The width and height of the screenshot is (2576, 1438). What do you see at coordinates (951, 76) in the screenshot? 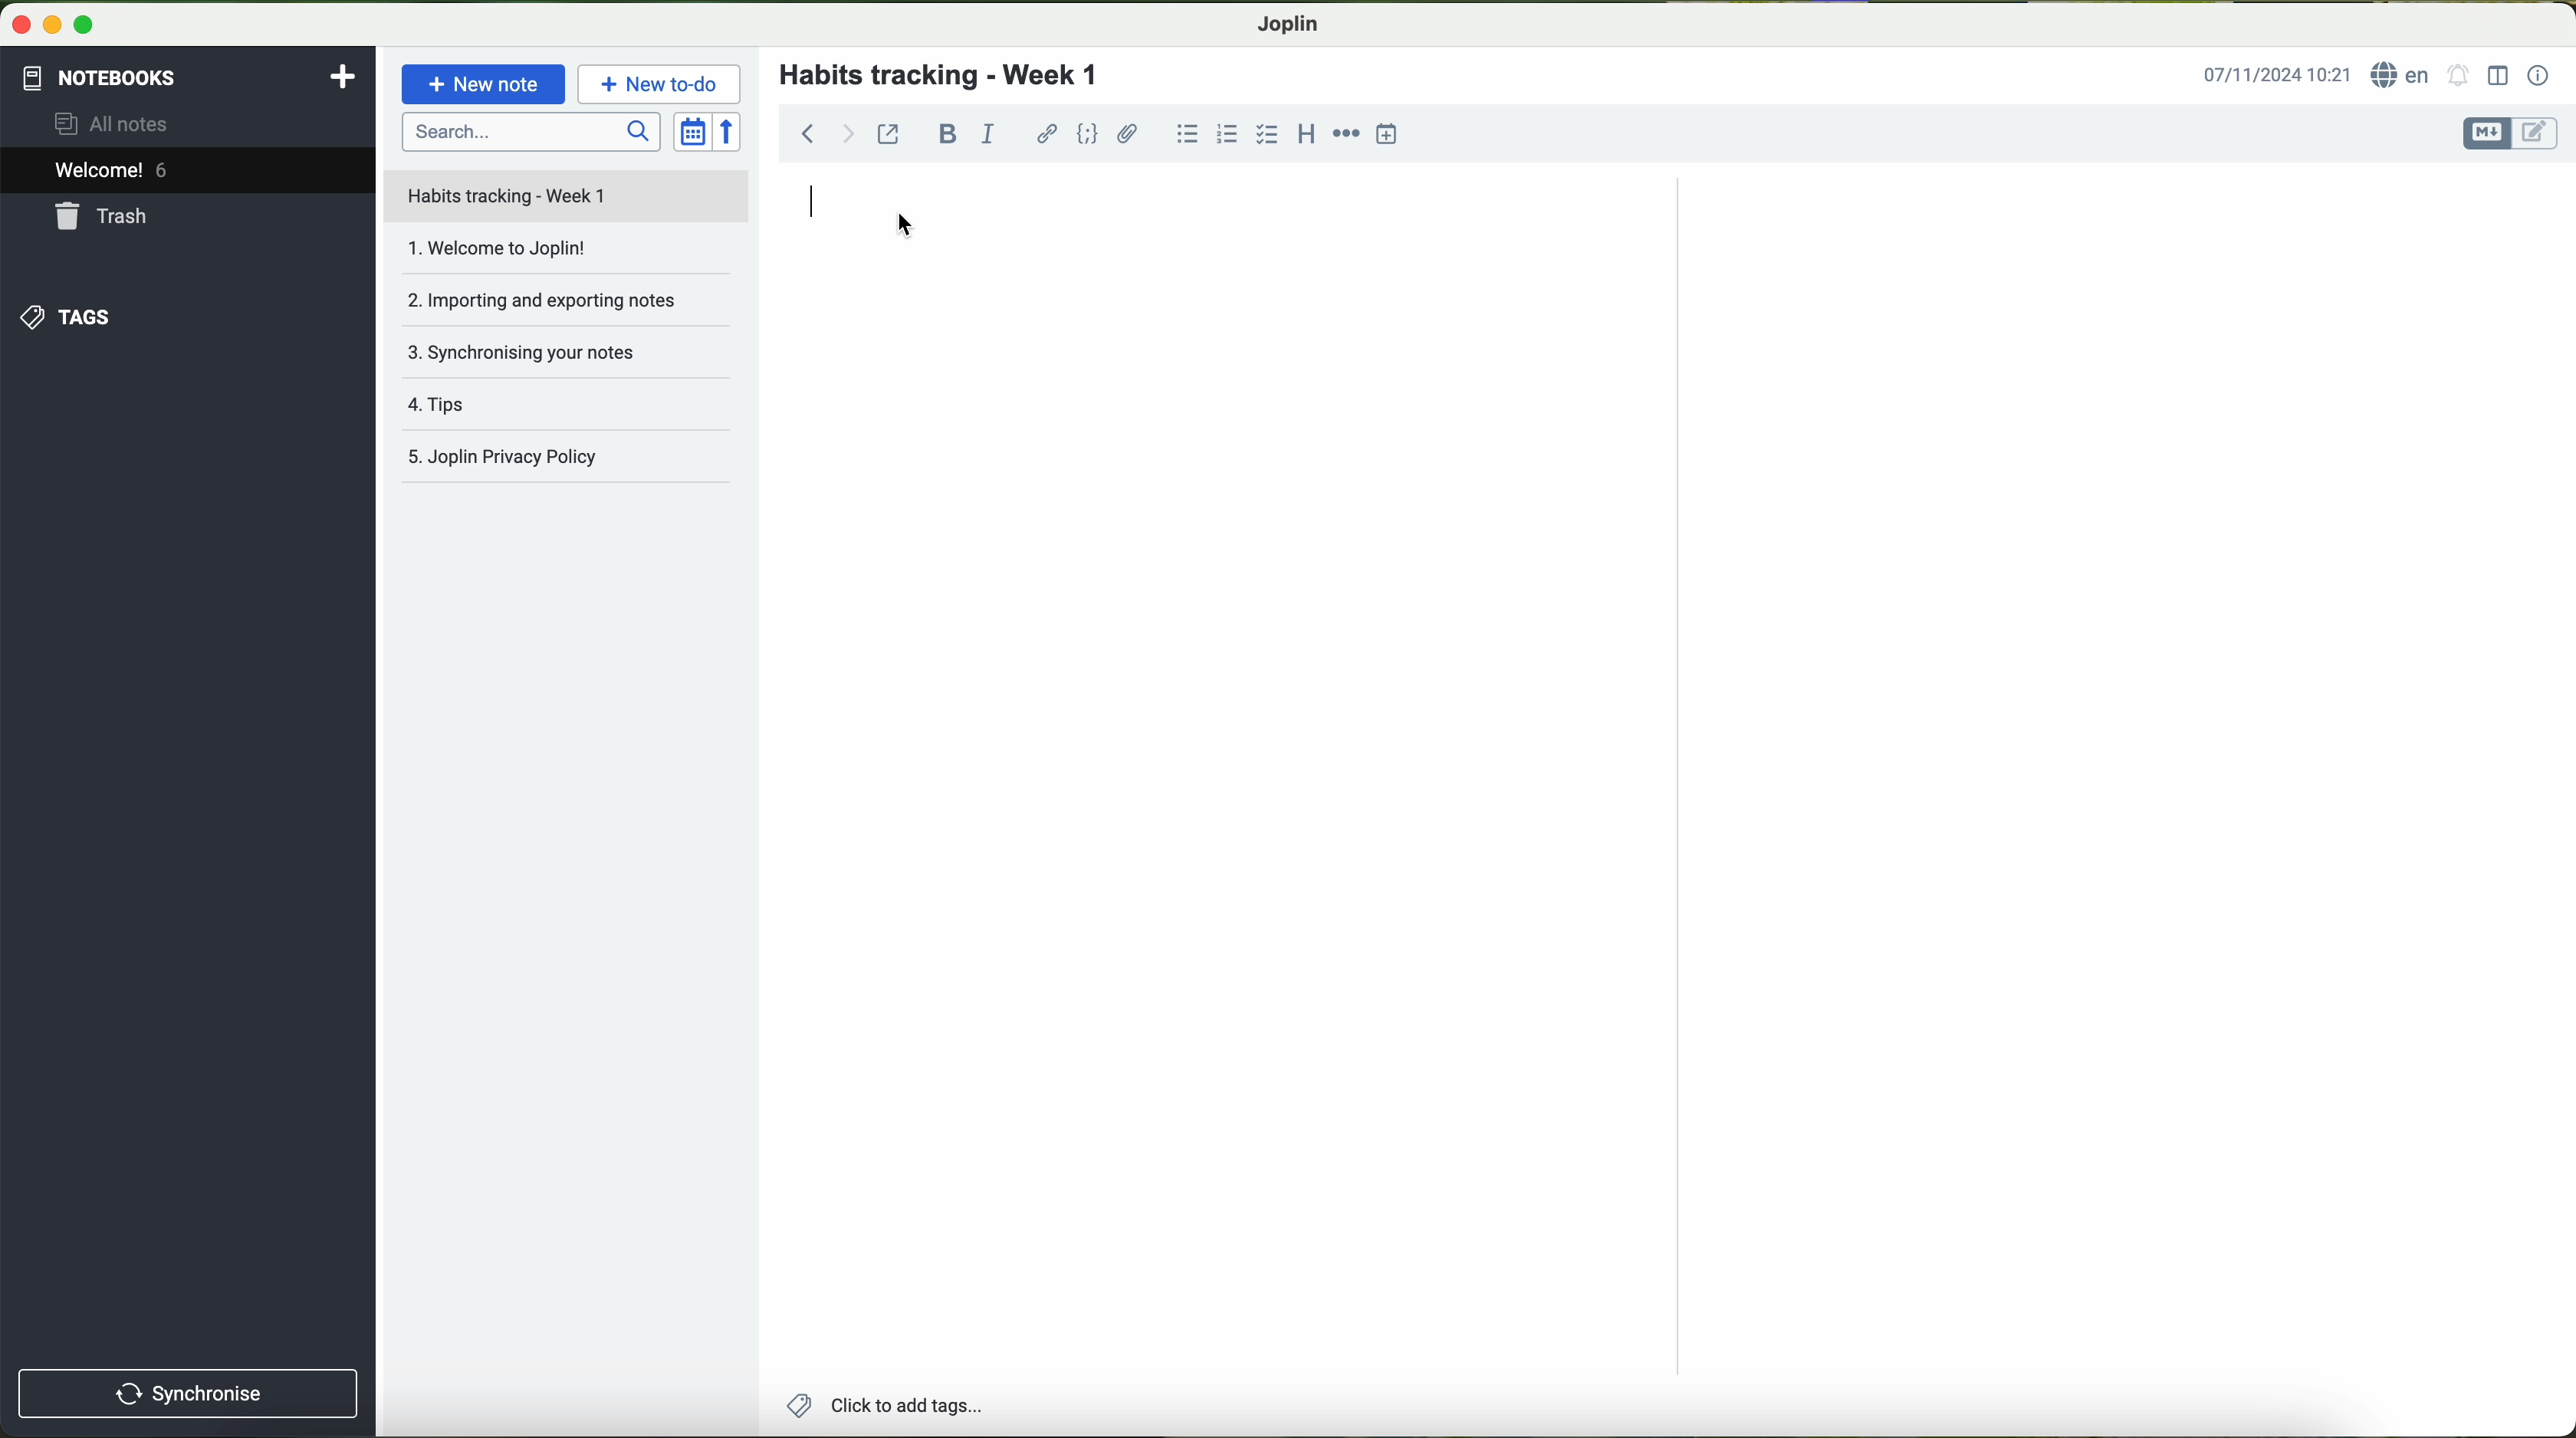
I see `habits tracking - week 1` at bounding box center [951, 76].